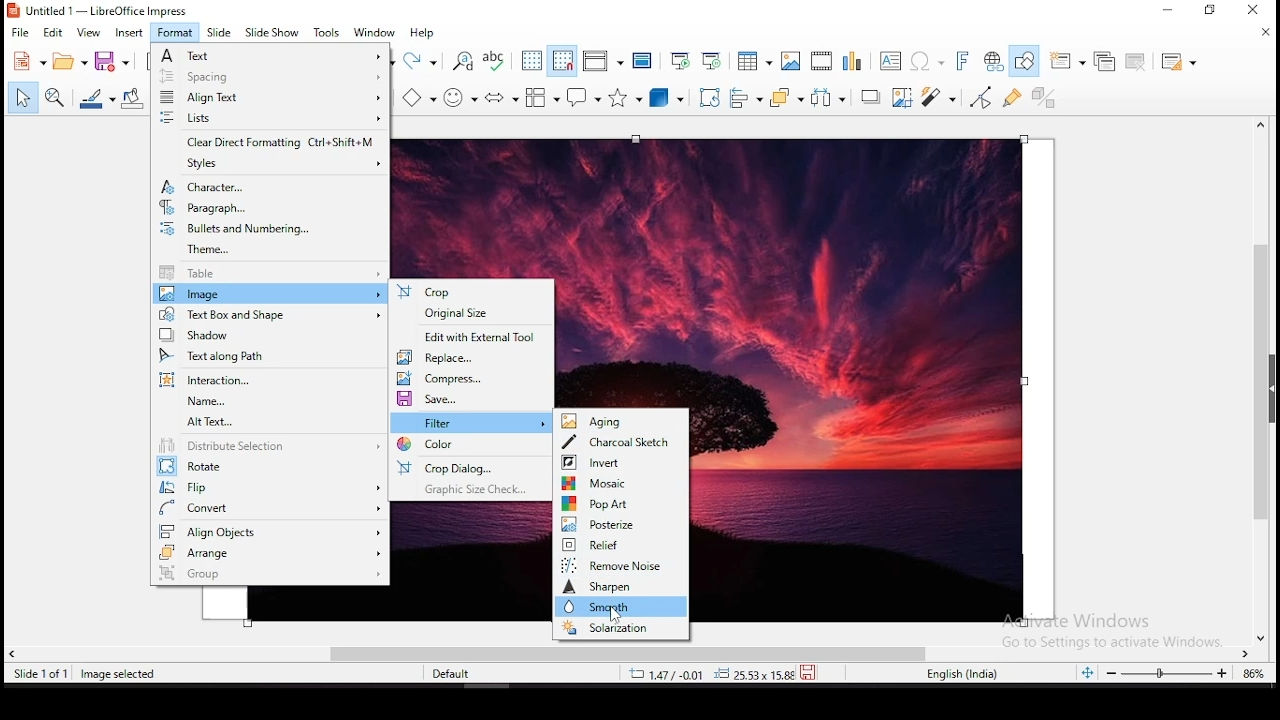 This screenshot has height=720, width=1280. What do you see at coordinates (112, 60) in the screenshot?
I see `save` at bounding box center [112, 60].